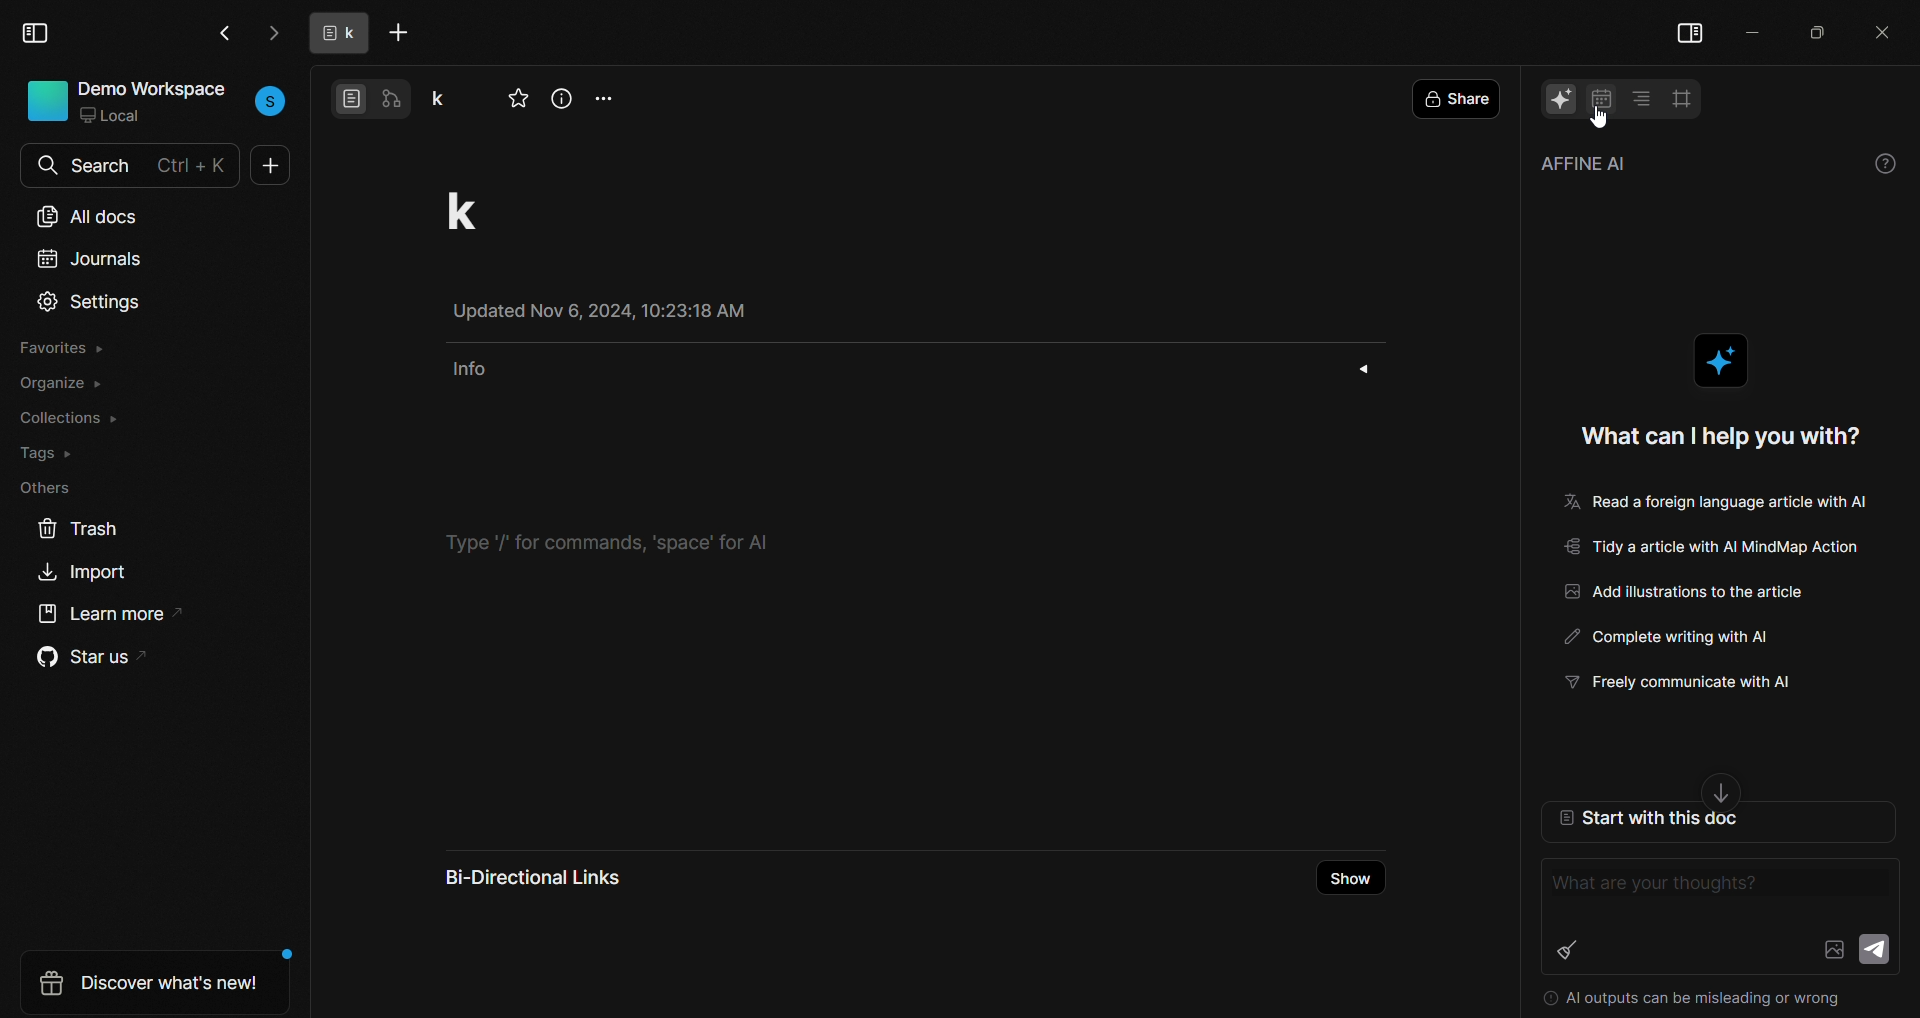 The height and width of the screenshot is (1018, 1920). What do you see at coordinates (1831, 950) in the screenshot?
I see `add image` at bounding box center [1831, 950].